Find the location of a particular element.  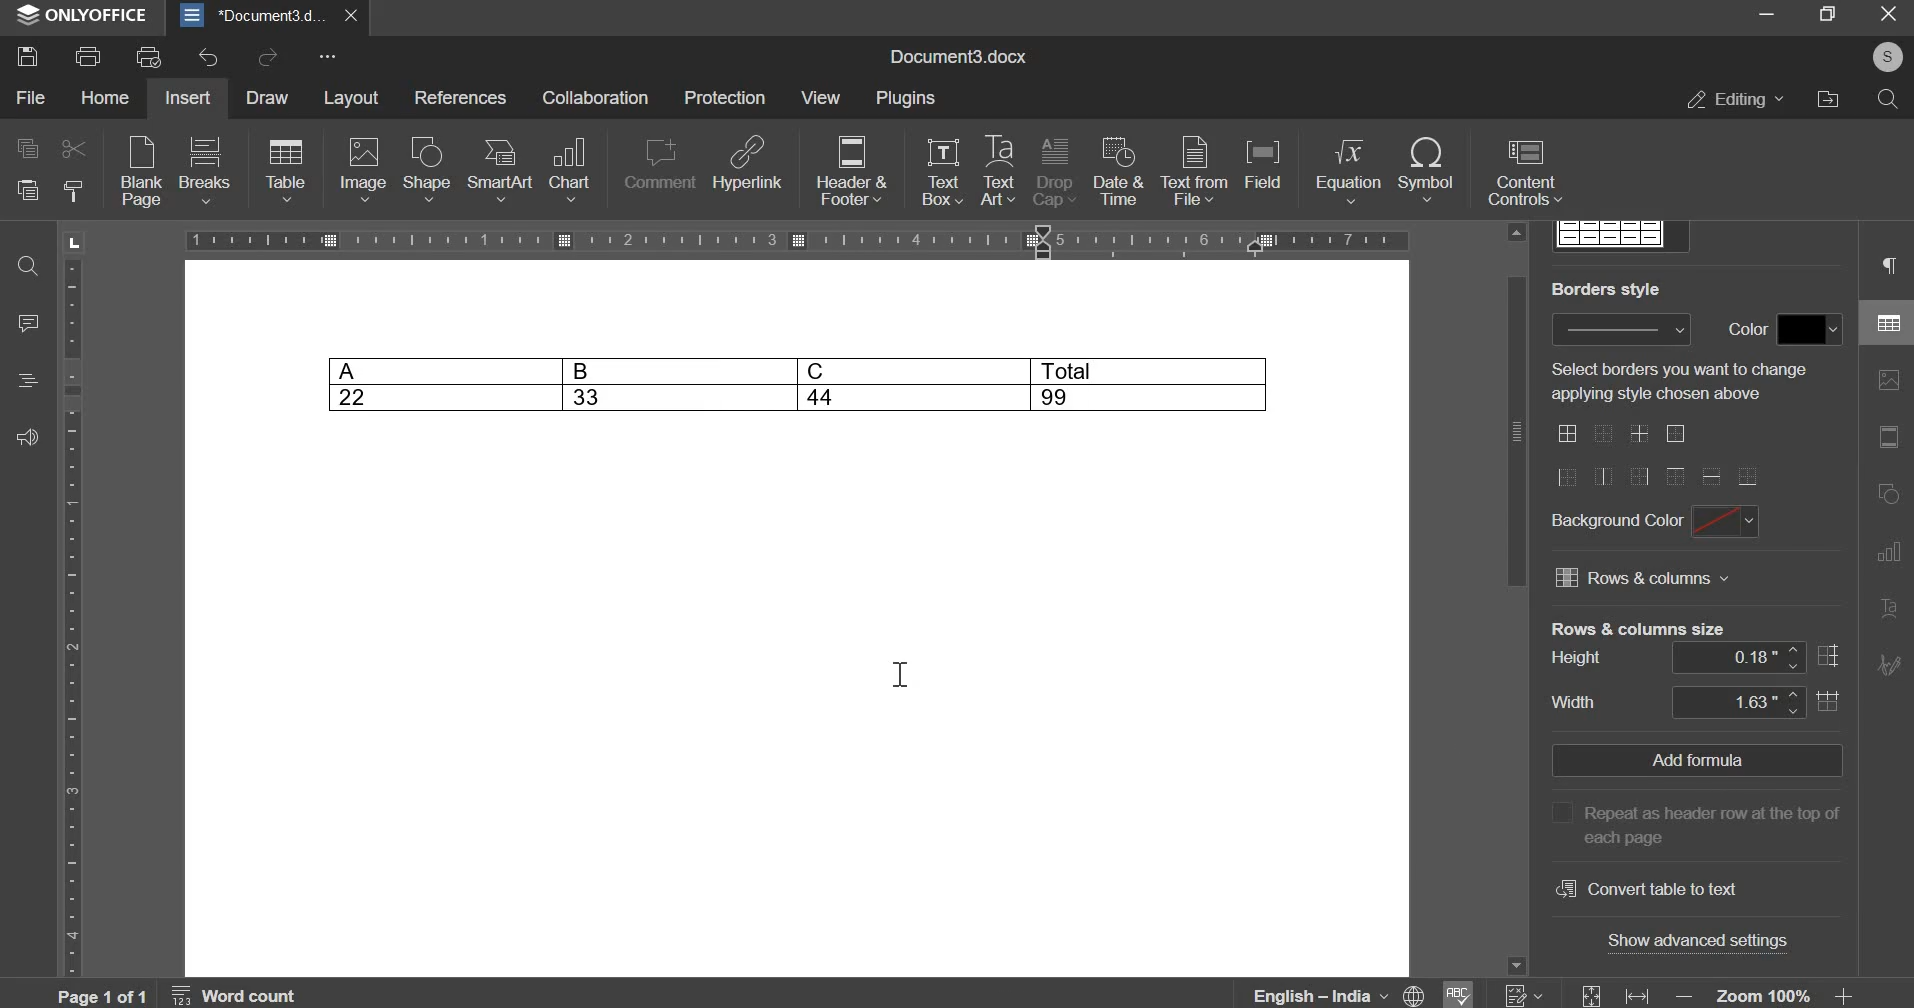

insert is located at coordinates (192, 97).